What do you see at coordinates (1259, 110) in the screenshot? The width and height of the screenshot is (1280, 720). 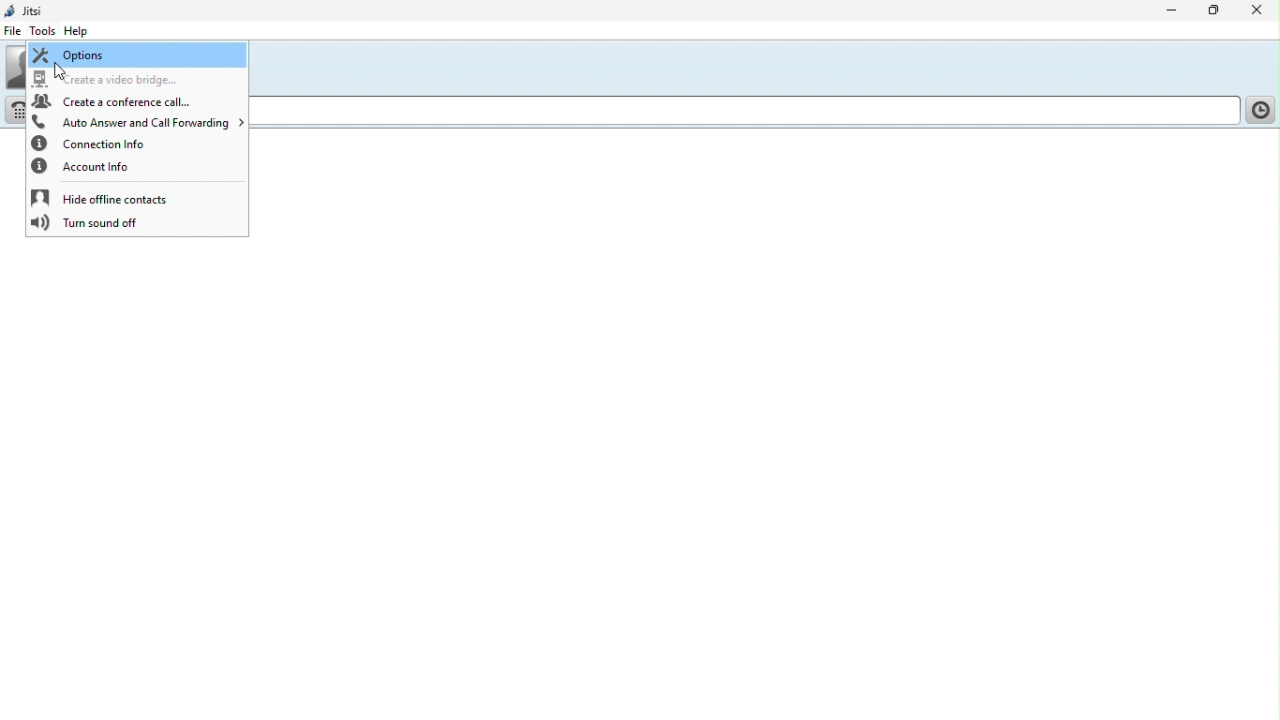 I see `History` at bounding box center [1259, 110].